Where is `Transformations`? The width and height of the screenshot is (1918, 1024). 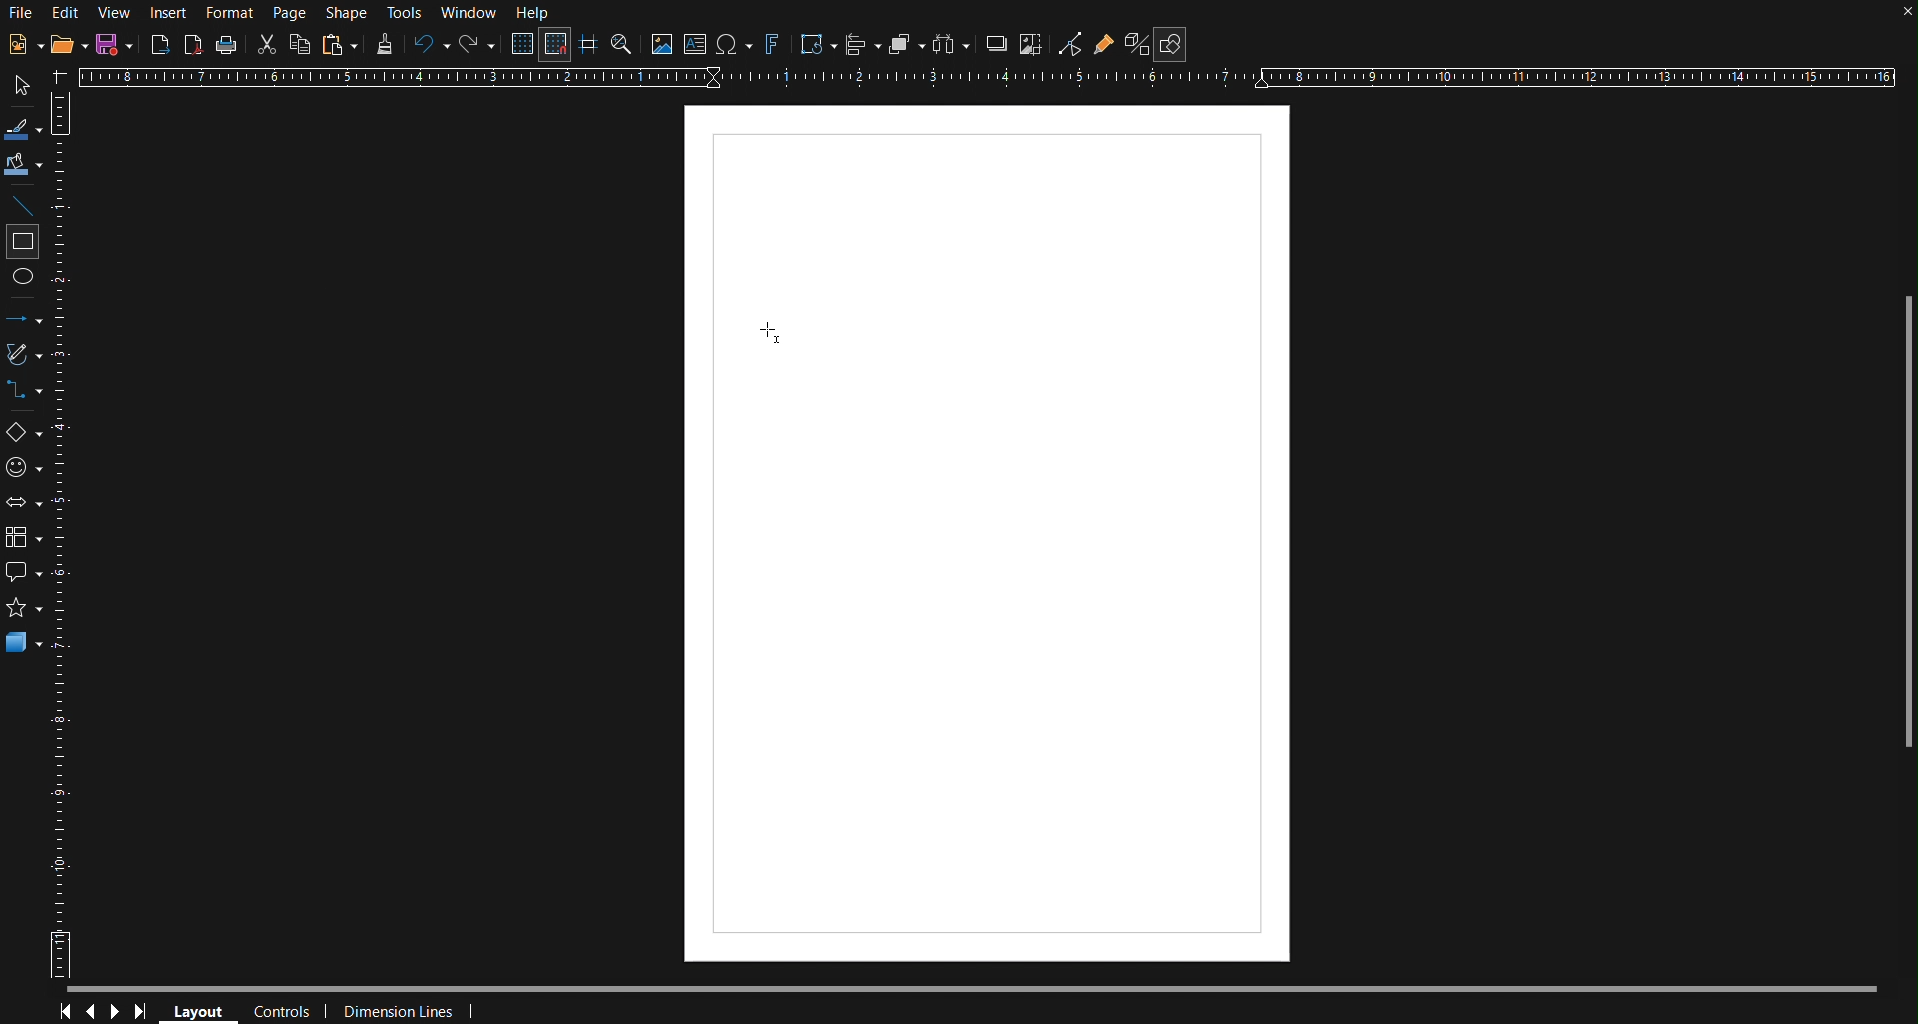 Transformations is located at coordinates (816, 45).